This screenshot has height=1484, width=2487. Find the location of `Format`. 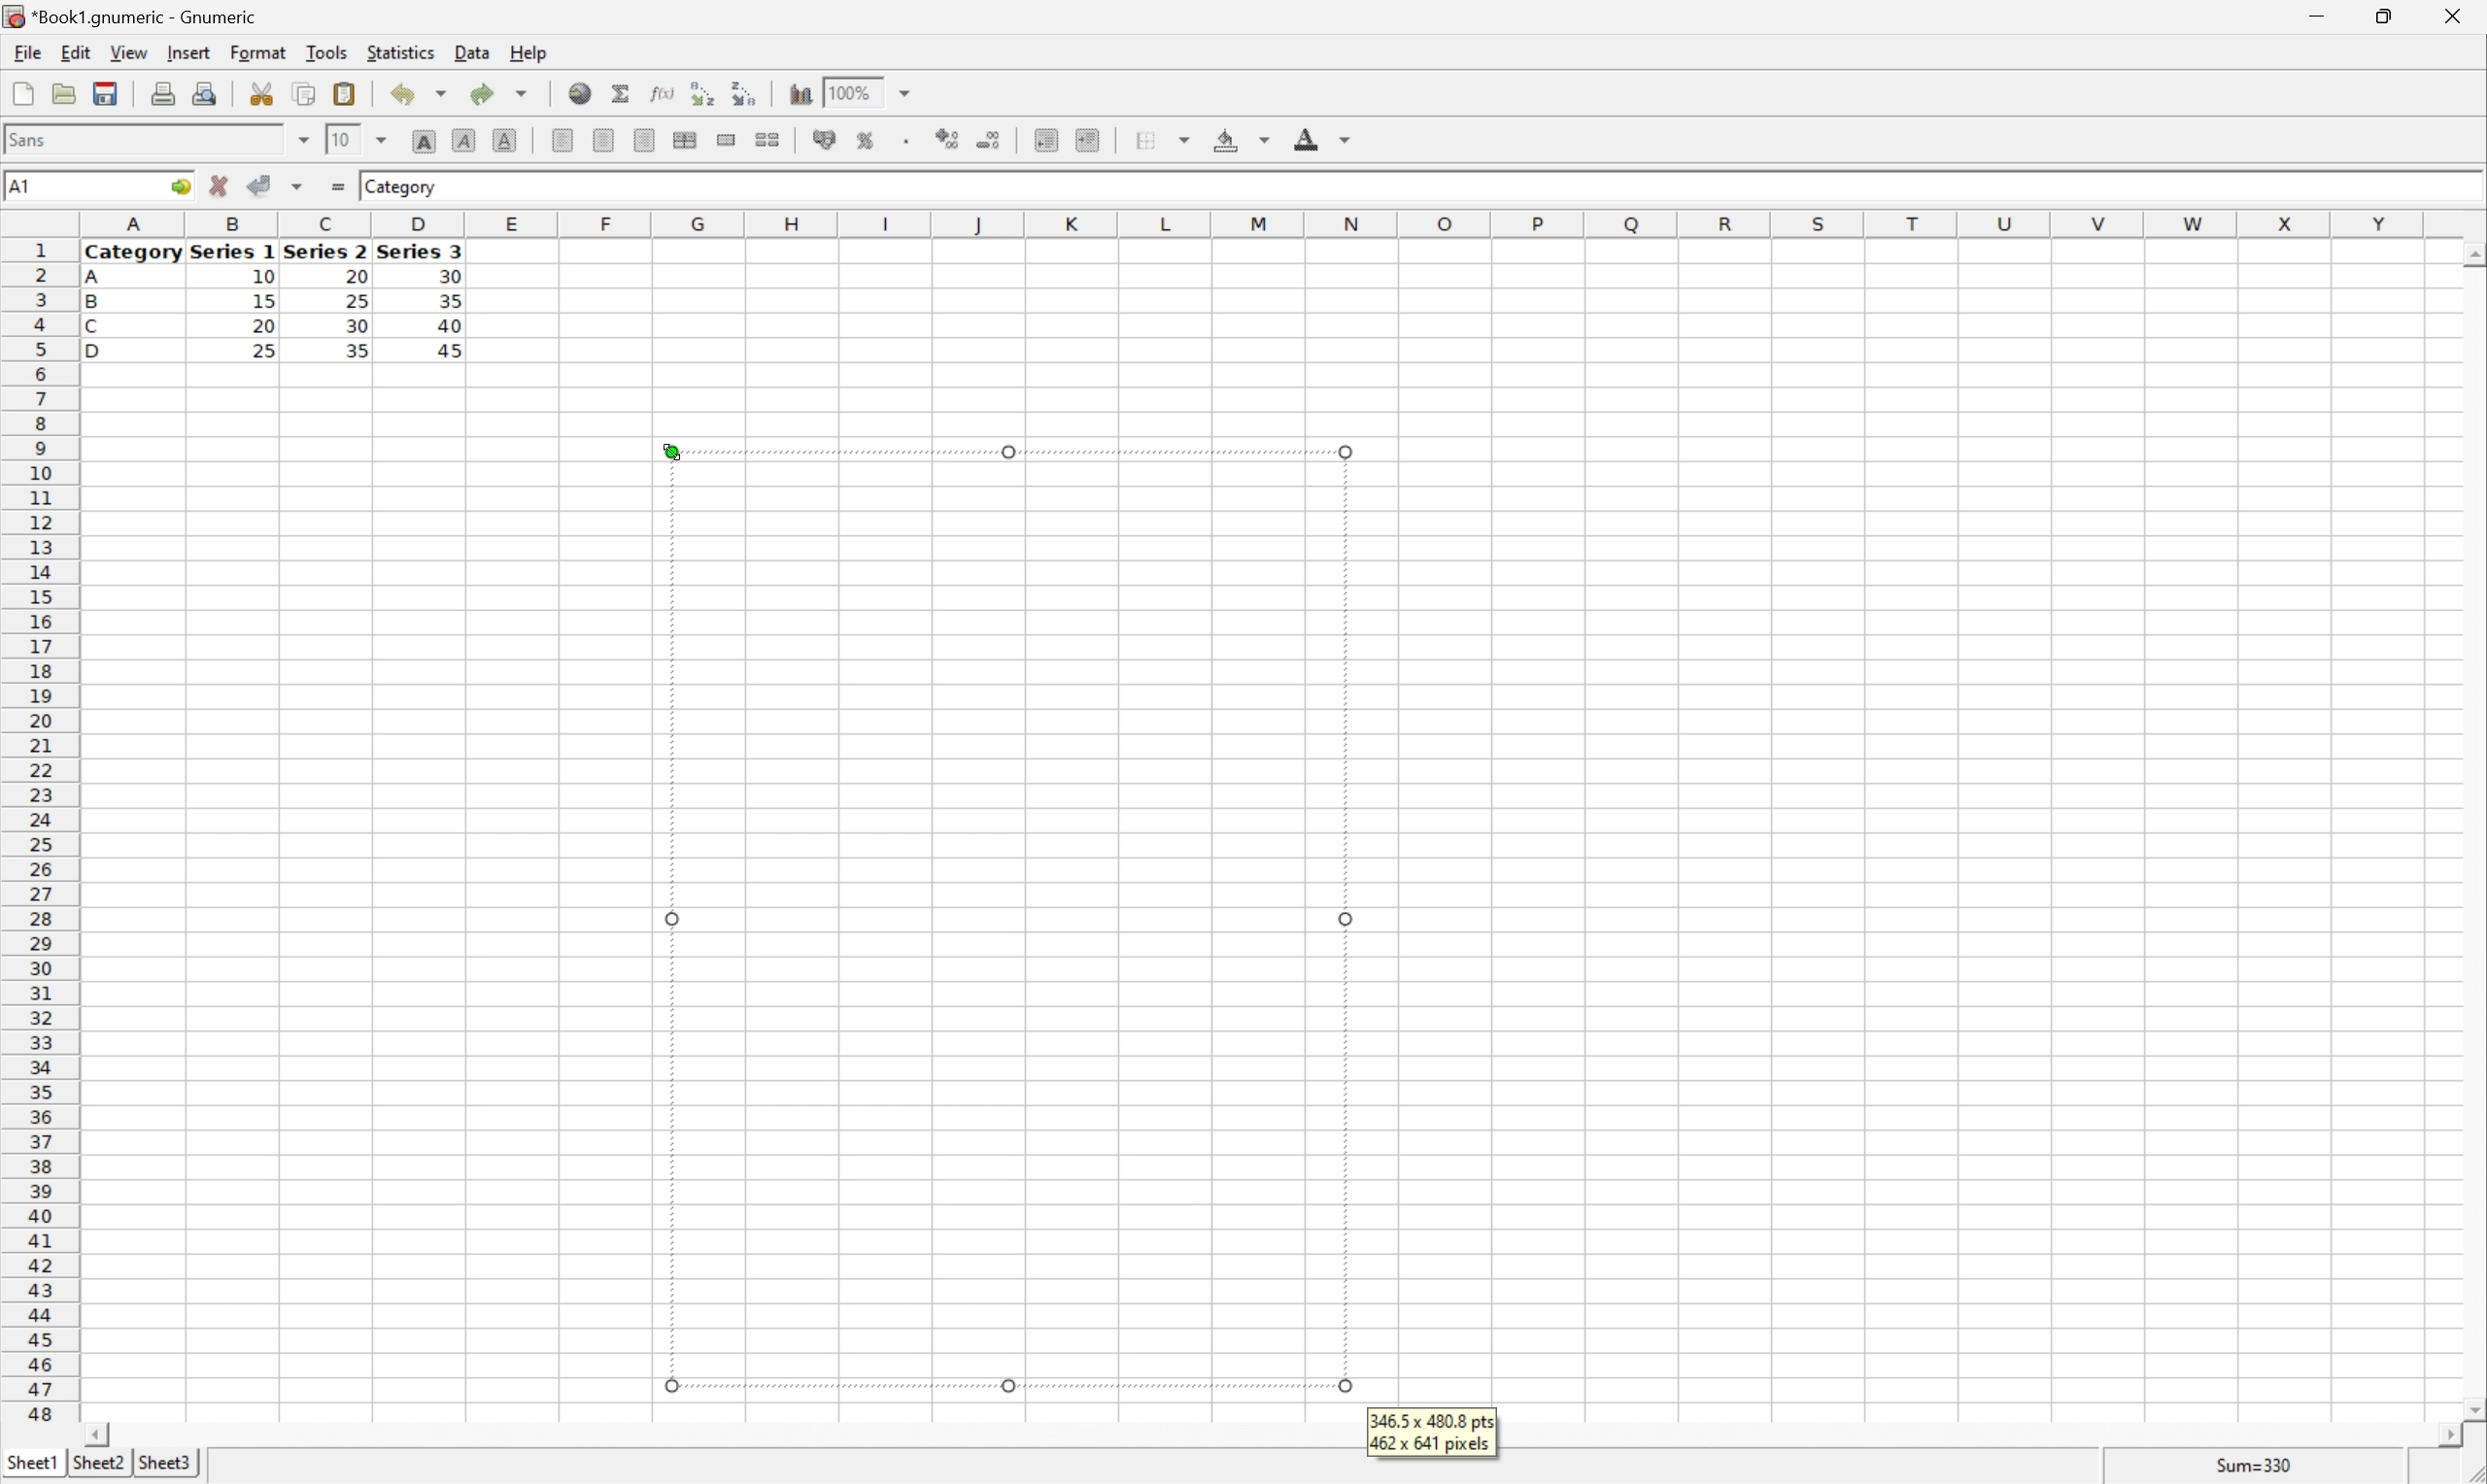

Format is located at coordinates (258, 51).